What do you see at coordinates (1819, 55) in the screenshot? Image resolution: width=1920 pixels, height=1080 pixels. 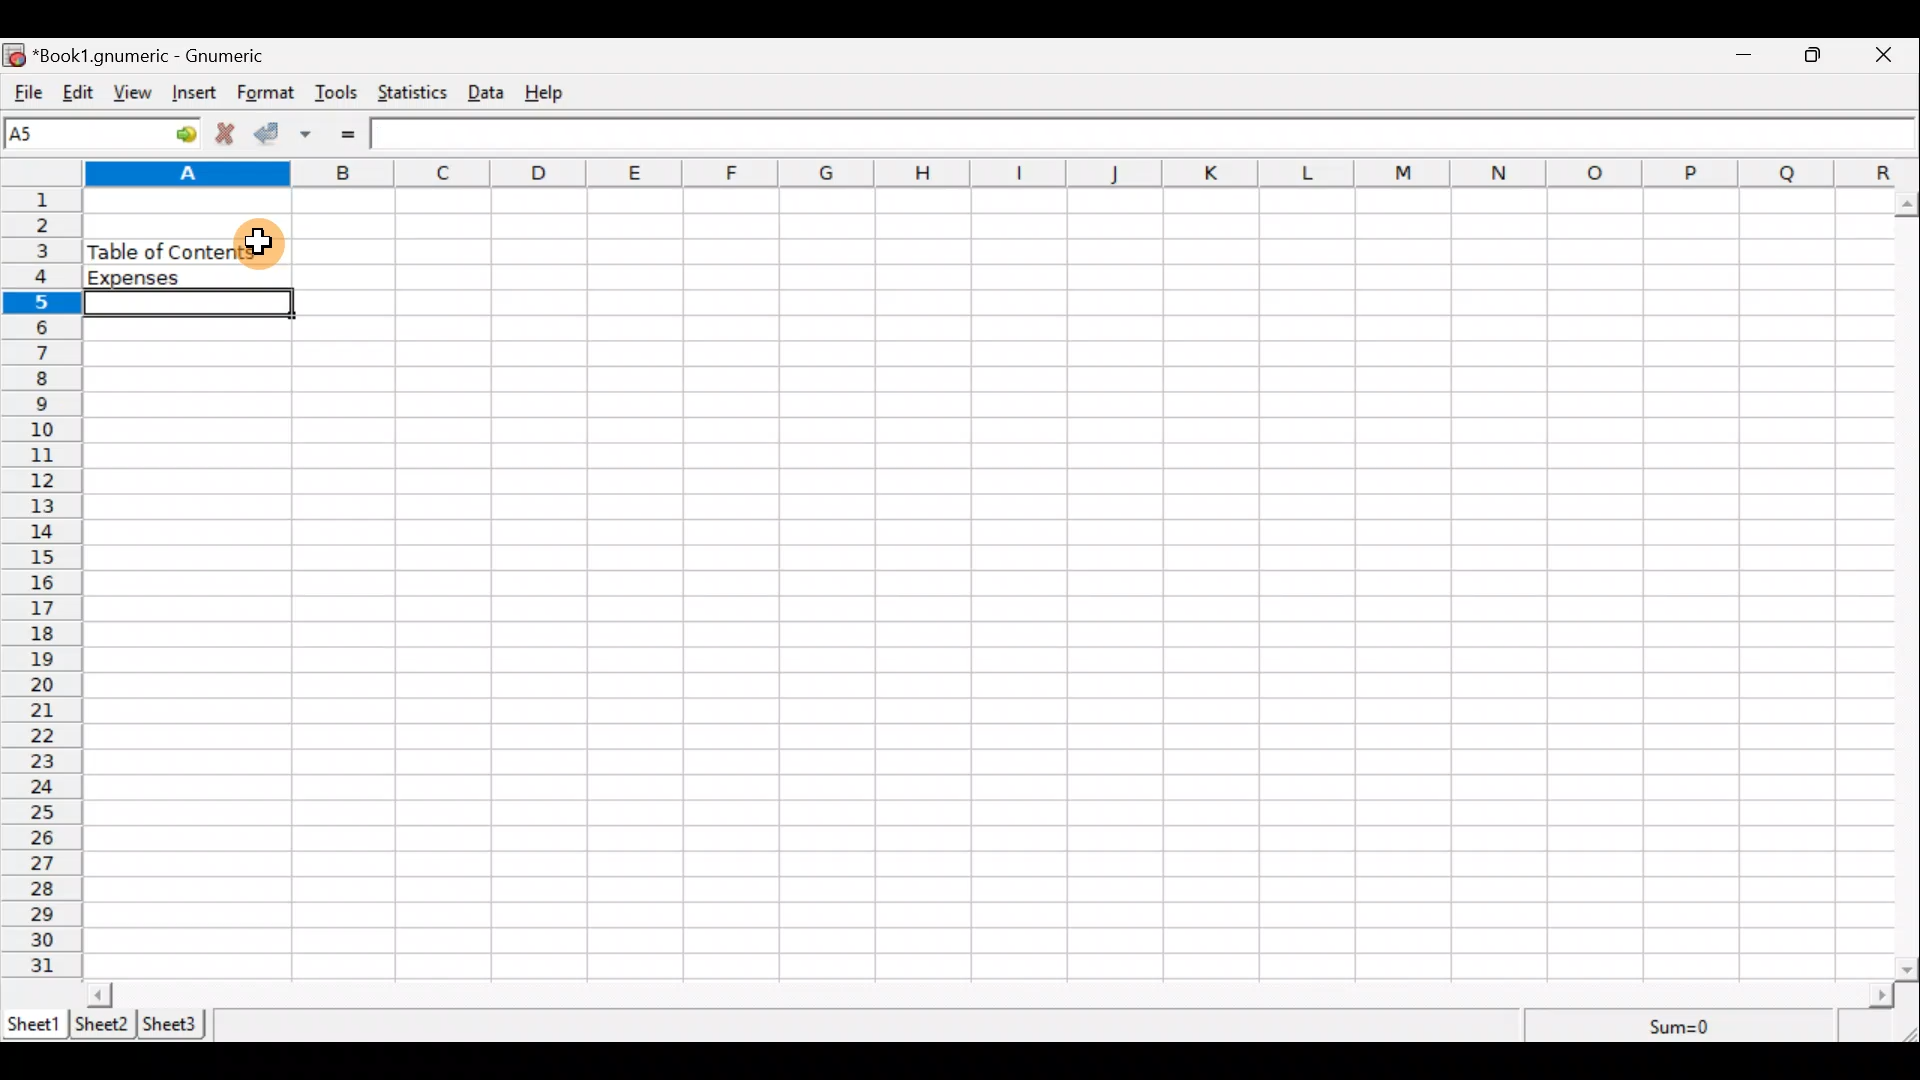 I see `Maximize/Minimize` at bounding box center [1819, 55].